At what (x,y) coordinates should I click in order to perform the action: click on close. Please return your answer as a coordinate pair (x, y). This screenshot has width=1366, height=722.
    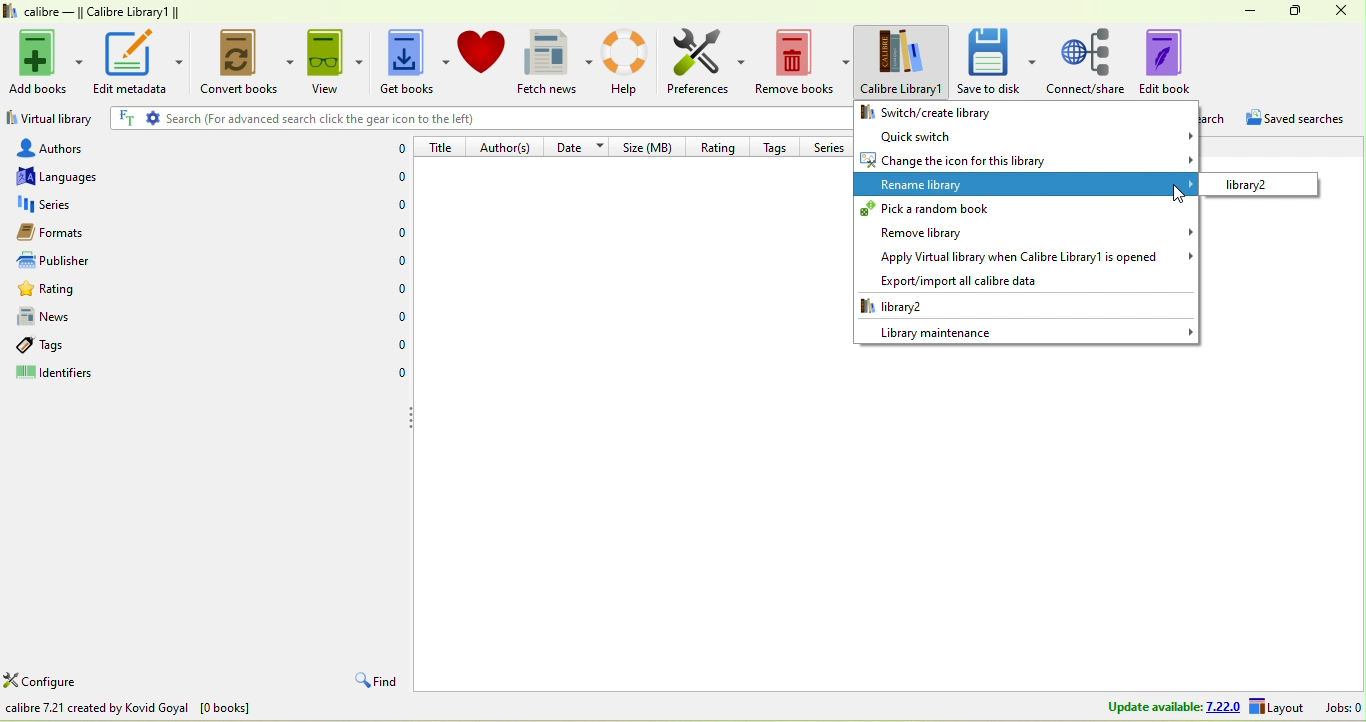
    Looking at the image, I should click on (1342, 12).